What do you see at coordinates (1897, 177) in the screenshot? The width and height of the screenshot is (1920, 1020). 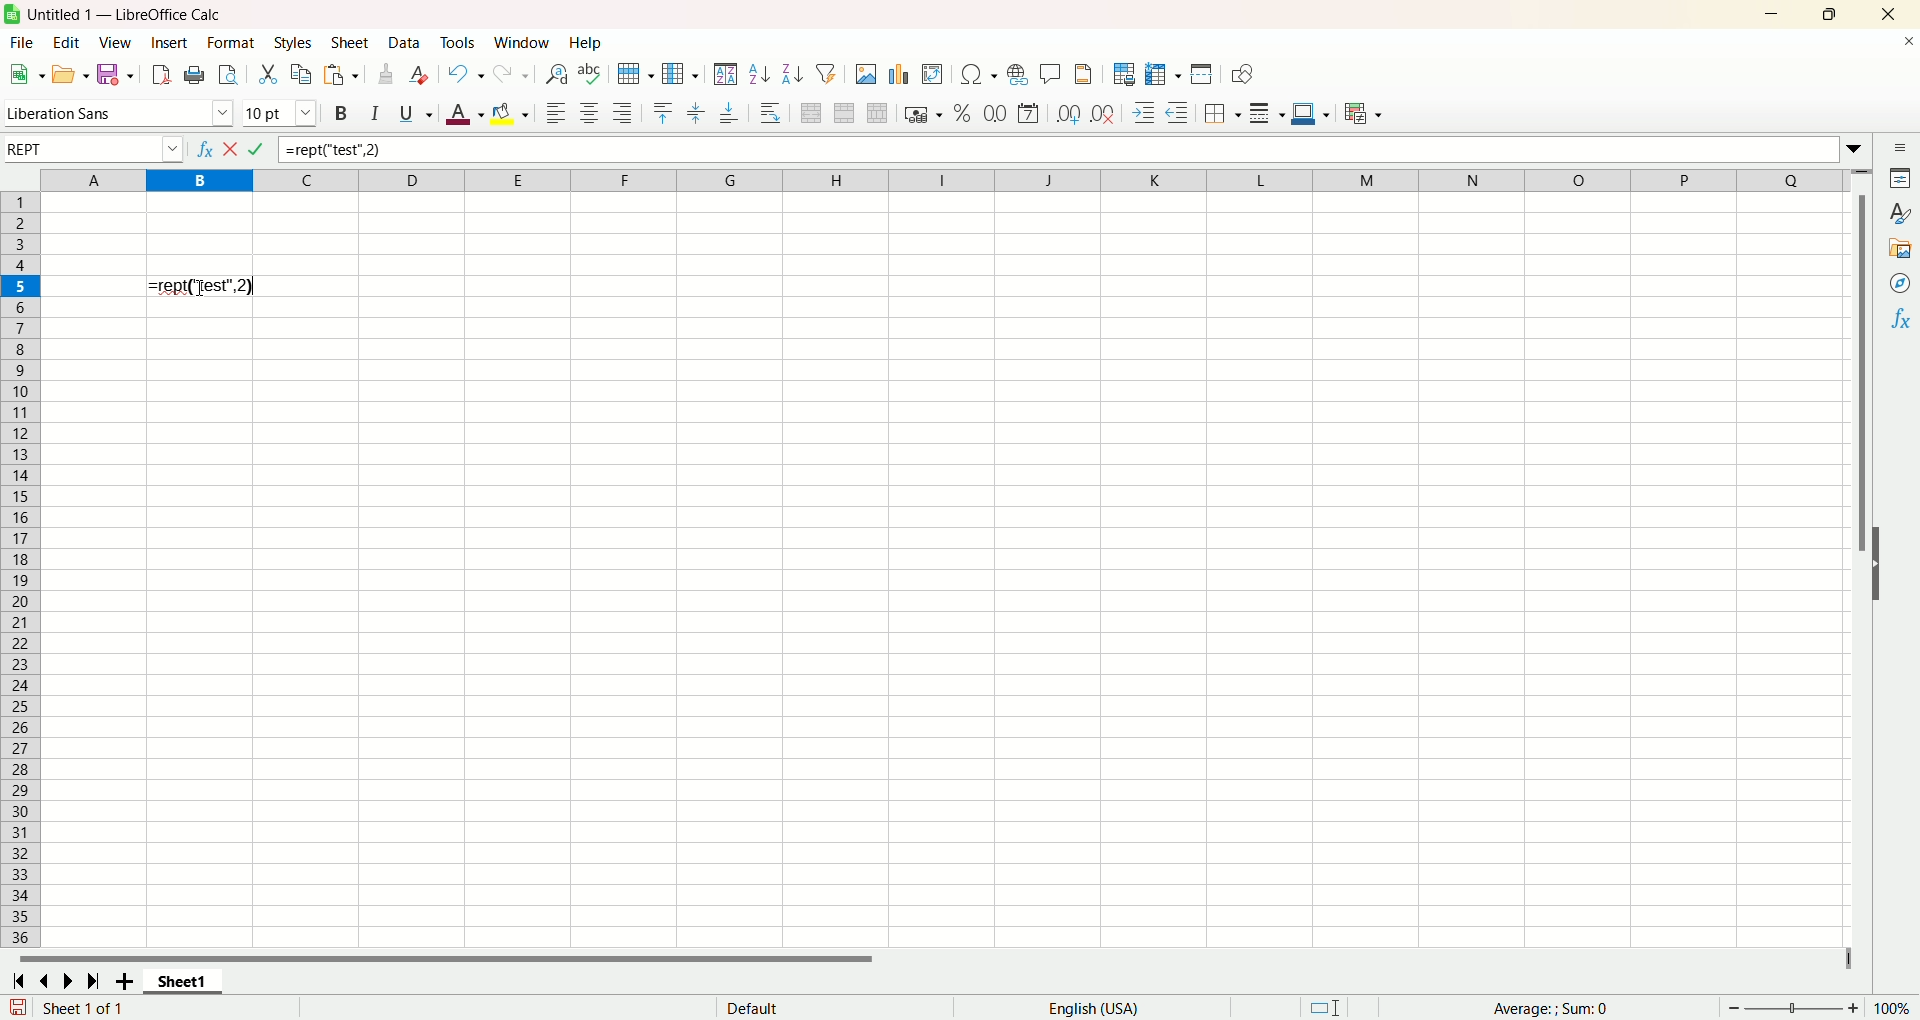 I see `properties` at bounding box center [1897, 177].